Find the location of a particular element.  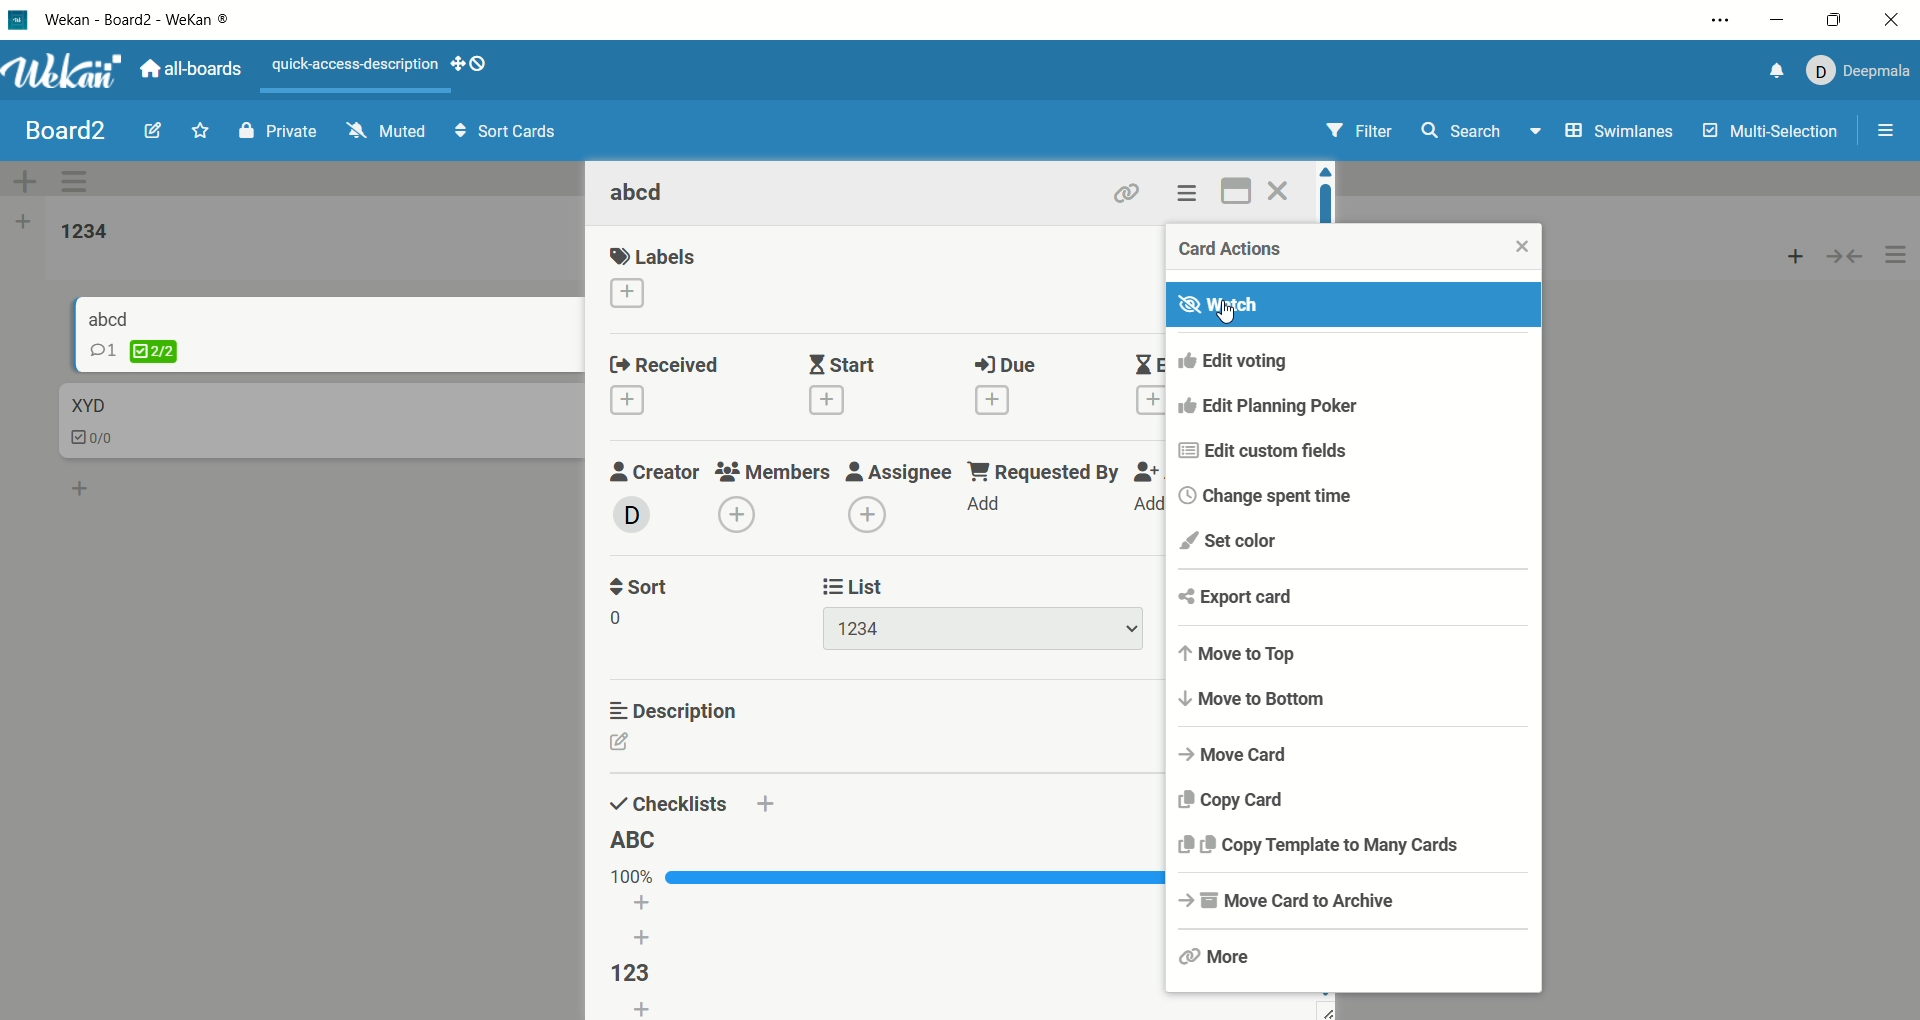

card actions is located at coordinates (1244, 250).